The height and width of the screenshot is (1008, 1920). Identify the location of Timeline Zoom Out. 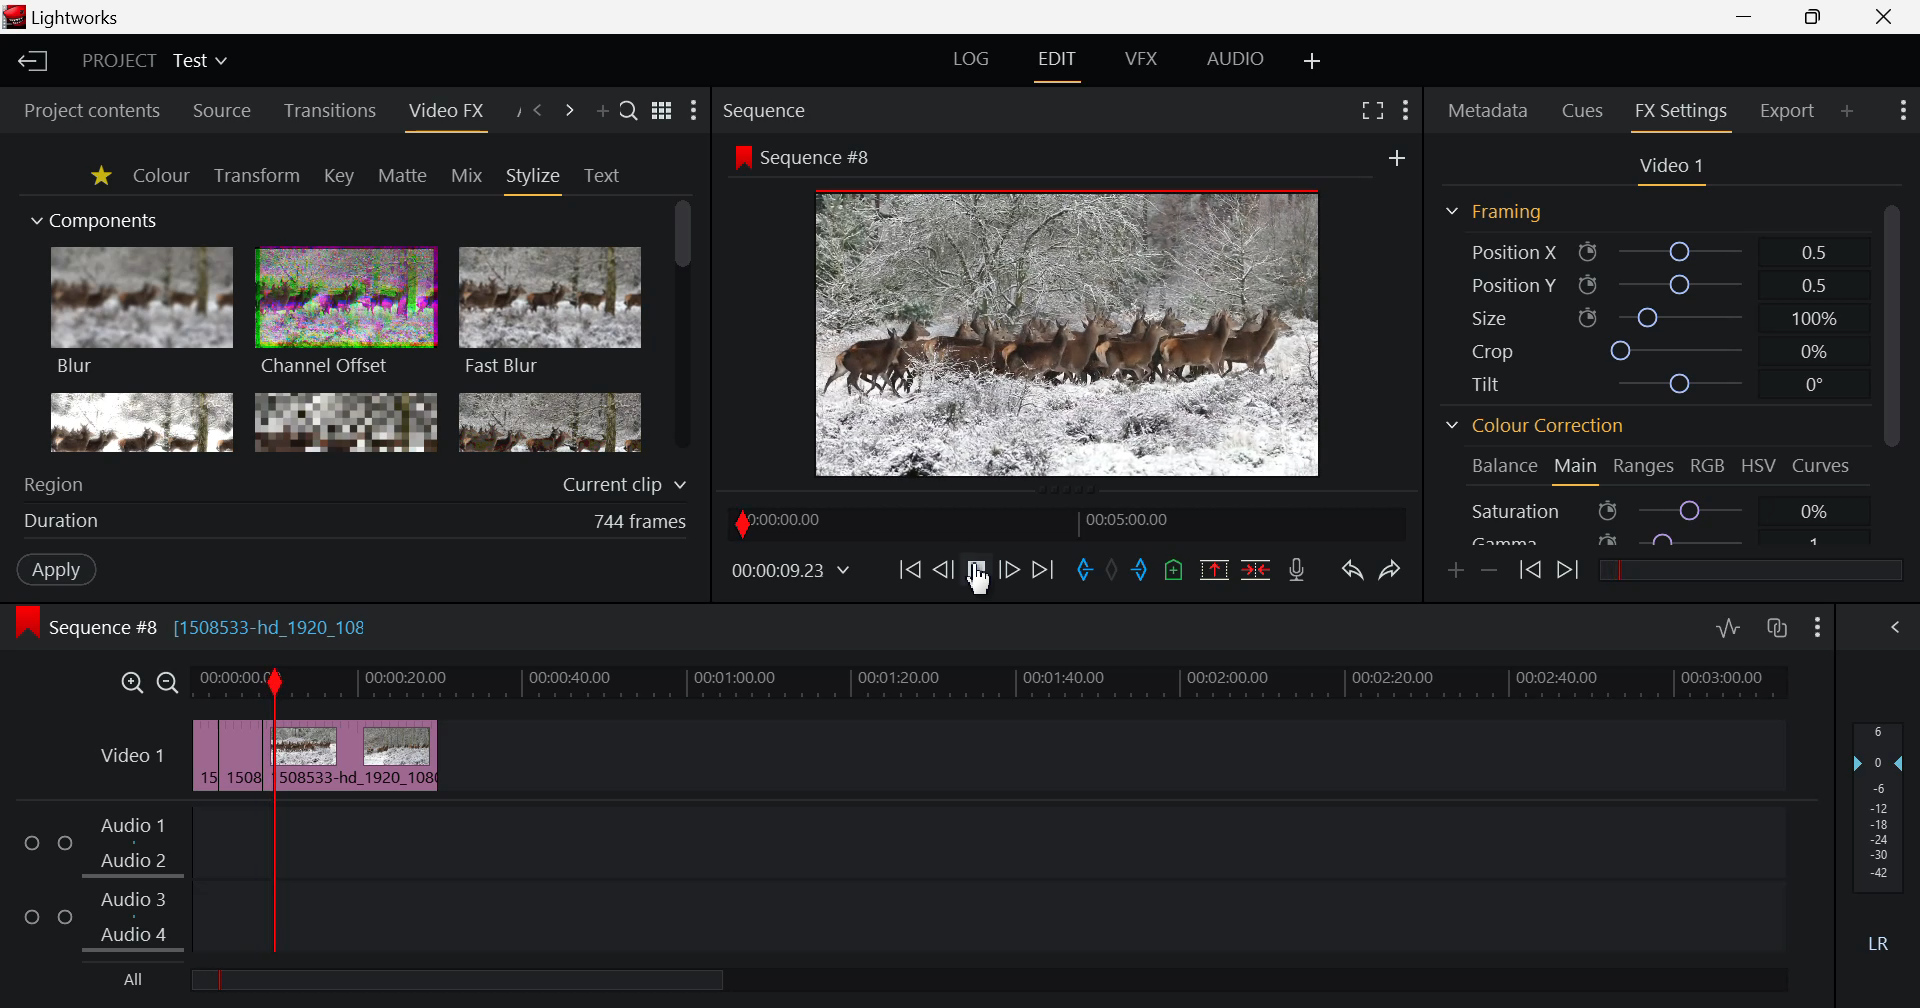
(169, 683).